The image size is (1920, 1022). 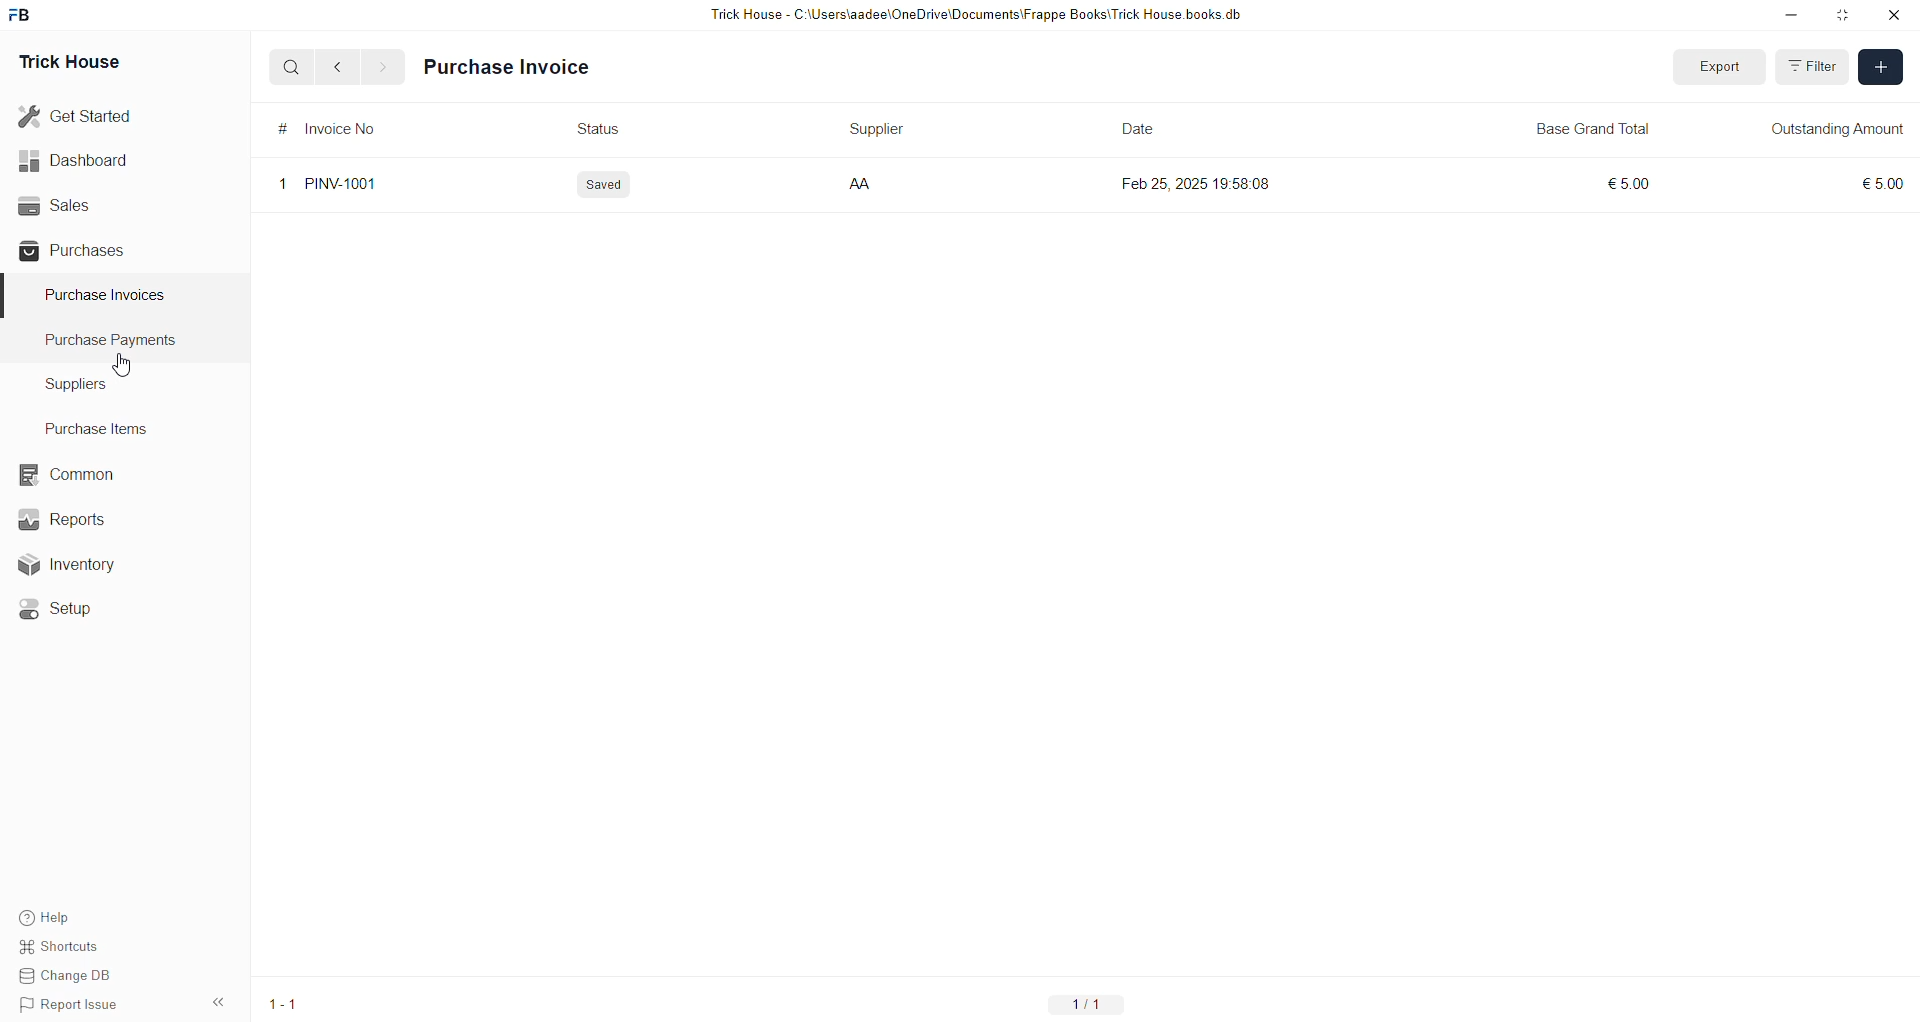 I want to click on Reports, so click(x=63, y=518).